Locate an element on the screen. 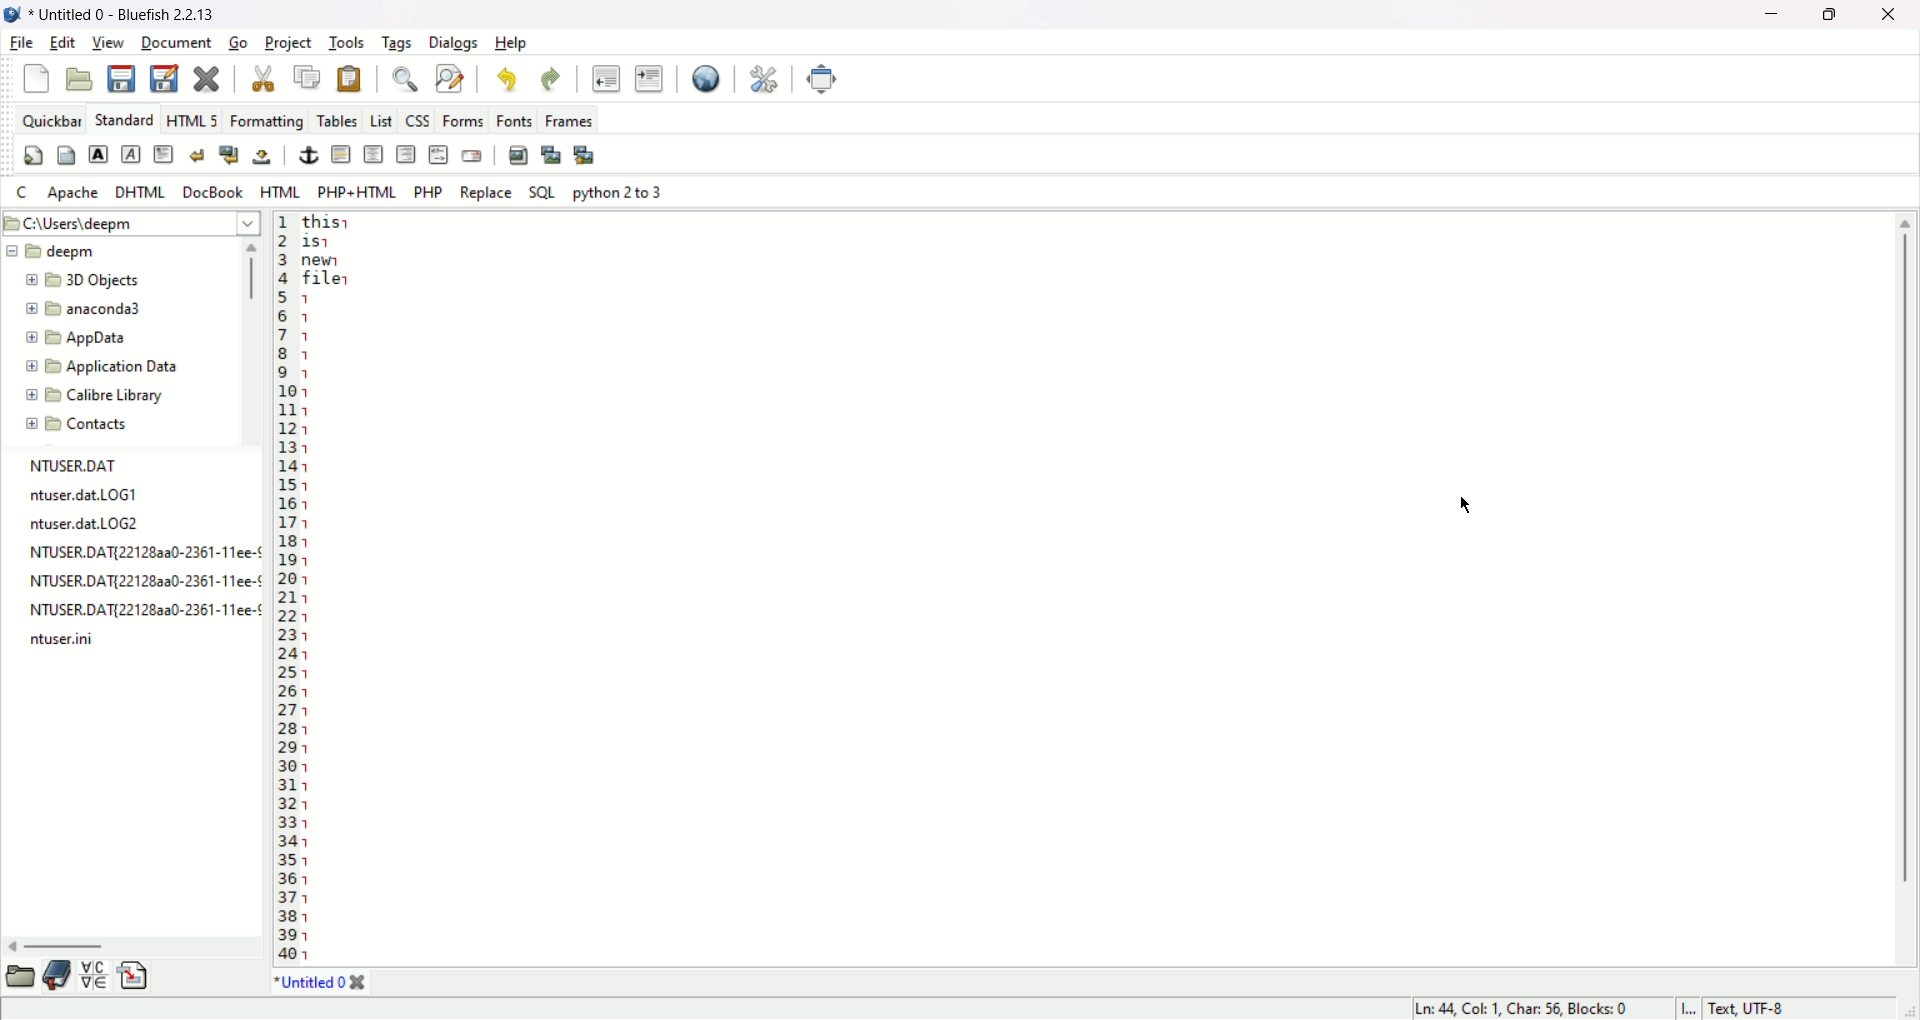 The height and width of the screenshot is (1020, 1920). go is located at coordinates (238, 44).